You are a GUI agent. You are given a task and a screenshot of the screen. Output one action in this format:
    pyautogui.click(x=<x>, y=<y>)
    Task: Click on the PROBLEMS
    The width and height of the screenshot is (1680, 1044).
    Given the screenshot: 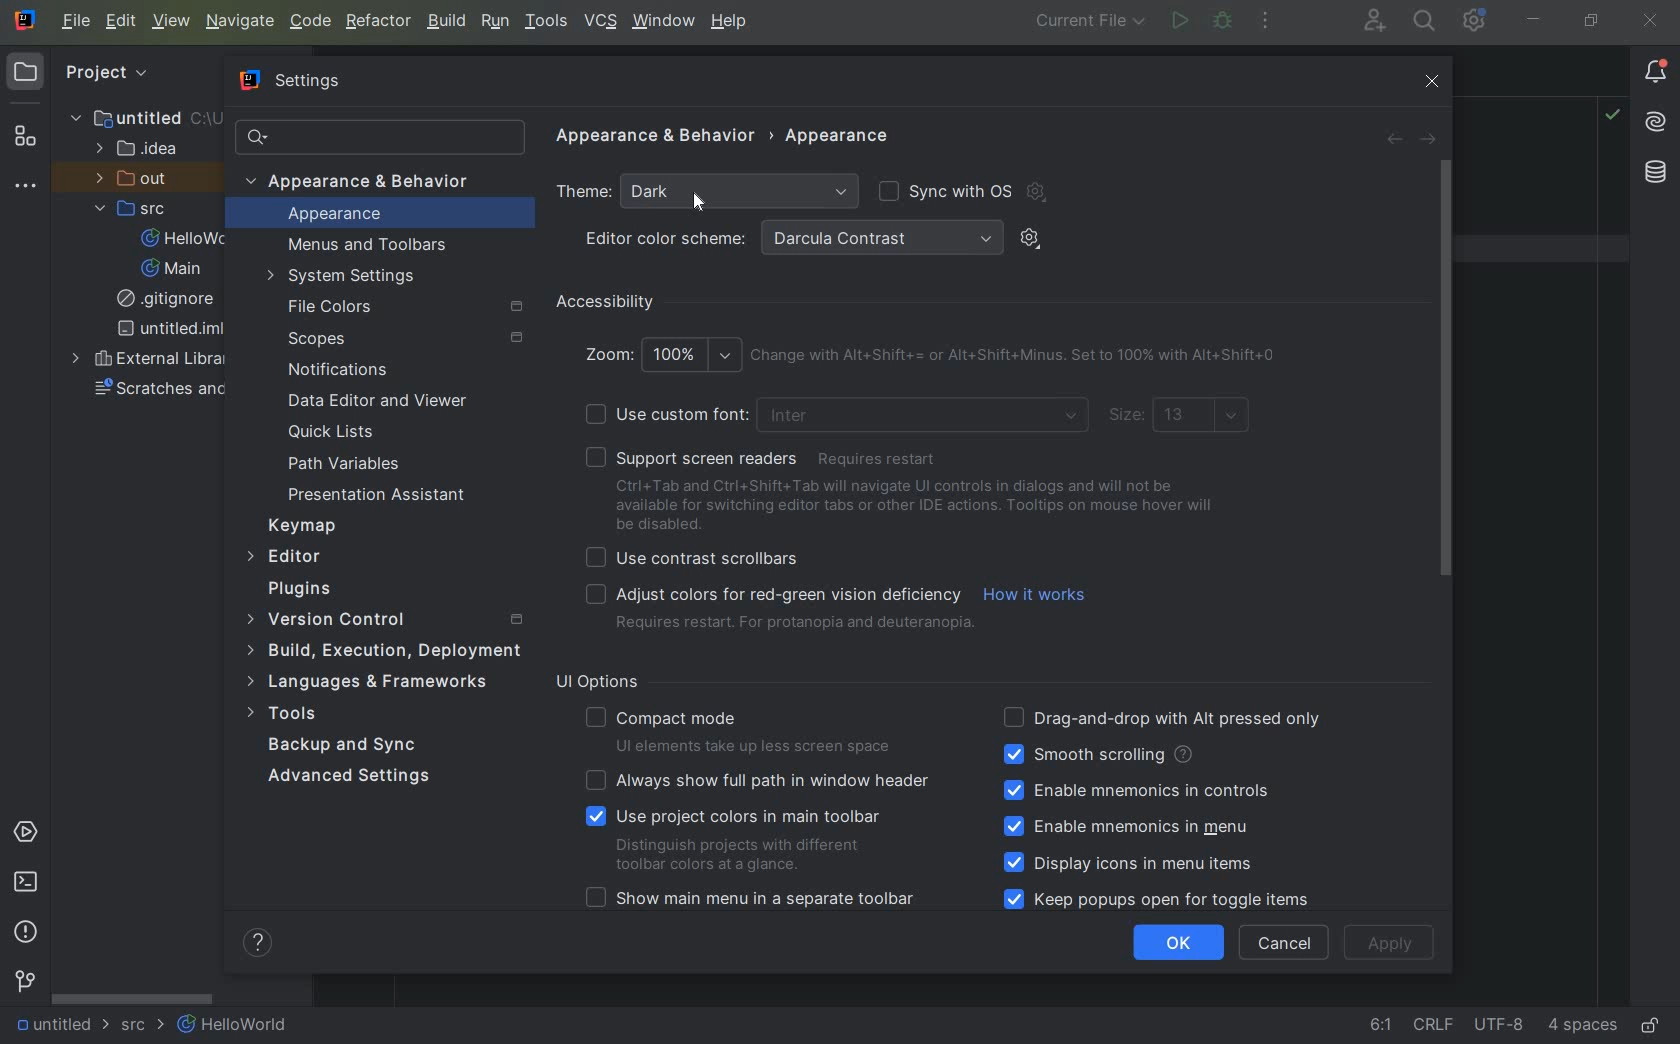 What is the action you would take?
    pyautogui.click(x=26, y=931)
    